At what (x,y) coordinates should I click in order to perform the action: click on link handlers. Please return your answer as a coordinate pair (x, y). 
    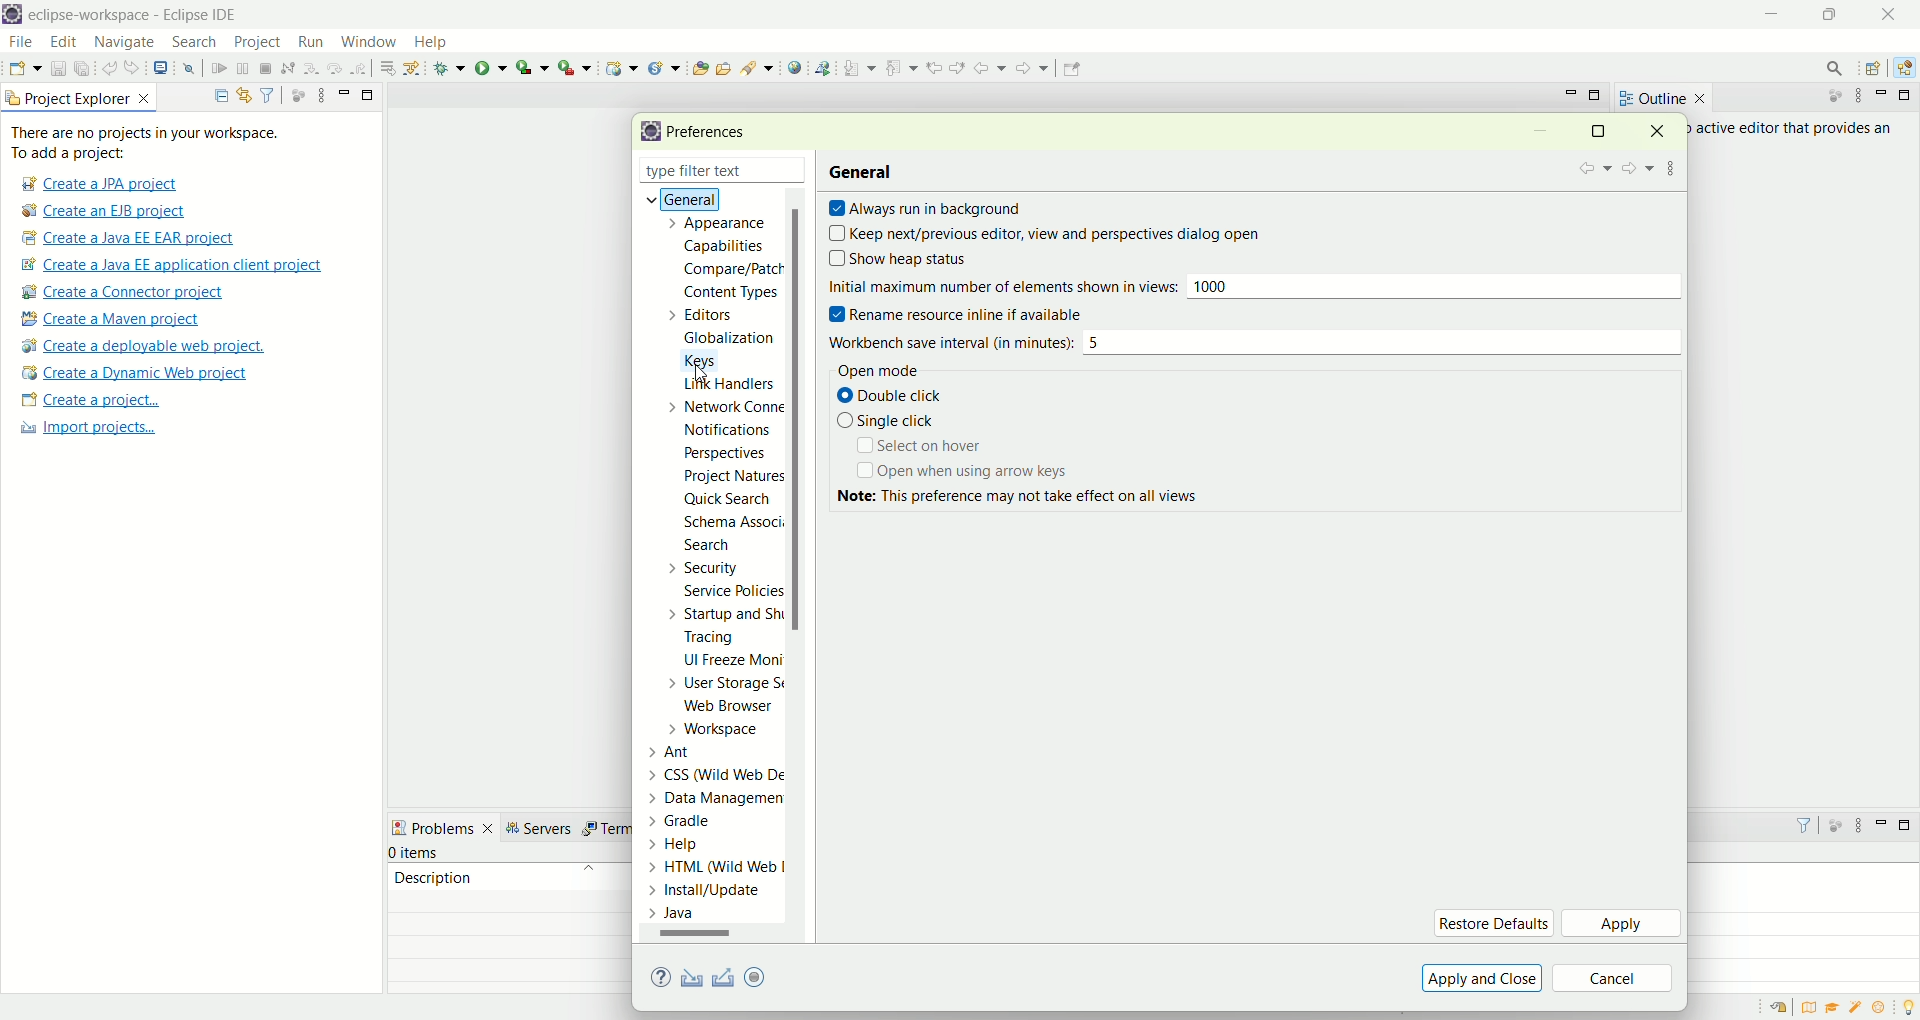
    Looking at the image, I should click on (728, 386).